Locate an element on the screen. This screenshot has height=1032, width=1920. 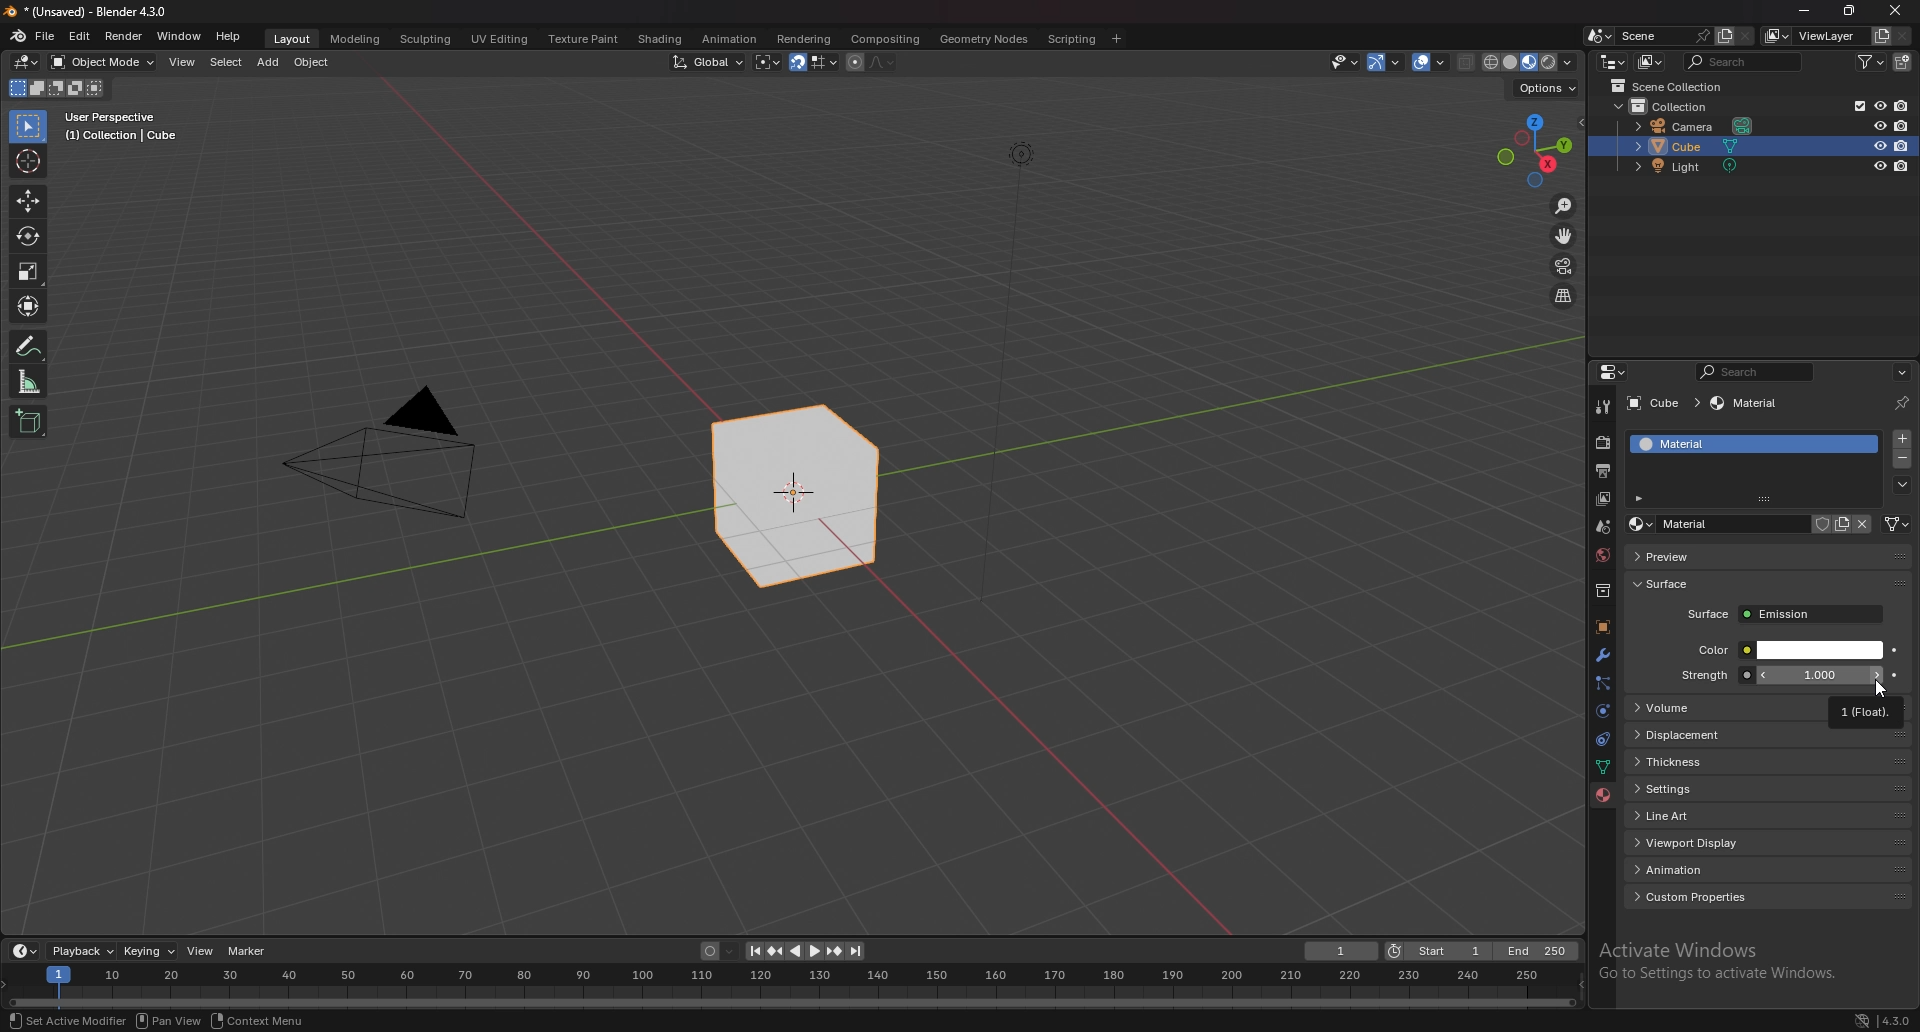
editor type is located at coordinates (24, 951).